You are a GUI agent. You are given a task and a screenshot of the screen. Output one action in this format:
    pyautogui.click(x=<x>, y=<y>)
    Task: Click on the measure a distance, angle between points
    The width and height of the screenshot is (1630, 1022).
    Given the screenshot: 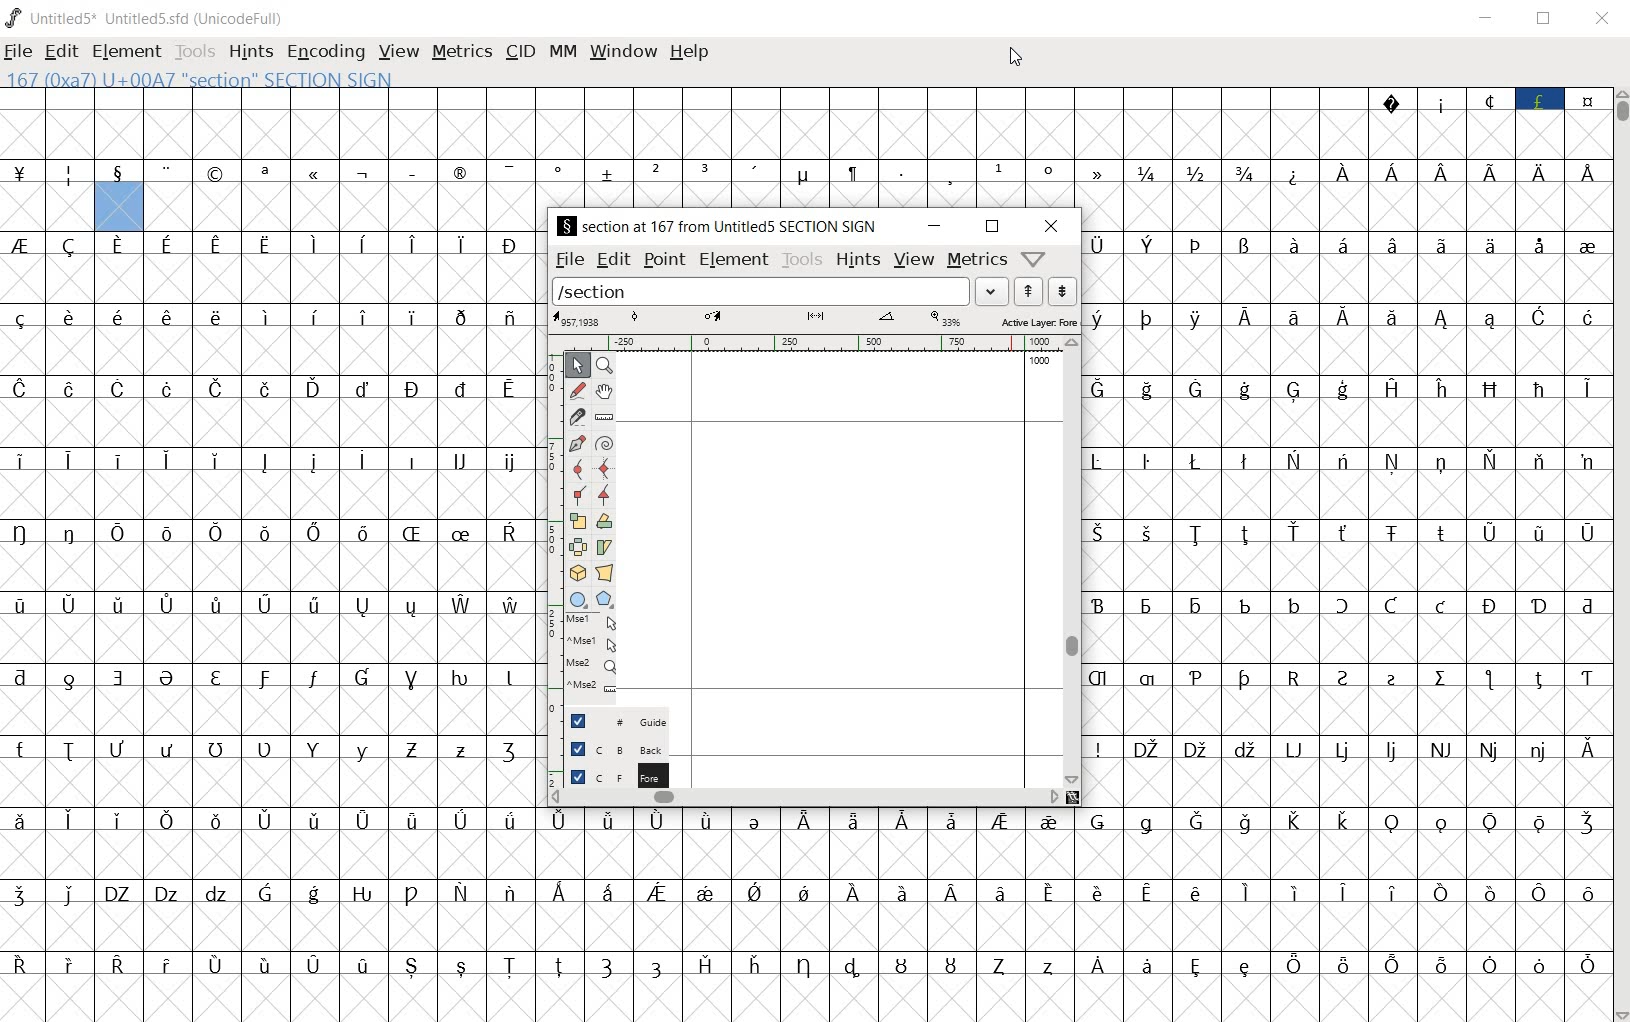 What is the action you would take?
    pyautogui.click(x=604, y=417)
    